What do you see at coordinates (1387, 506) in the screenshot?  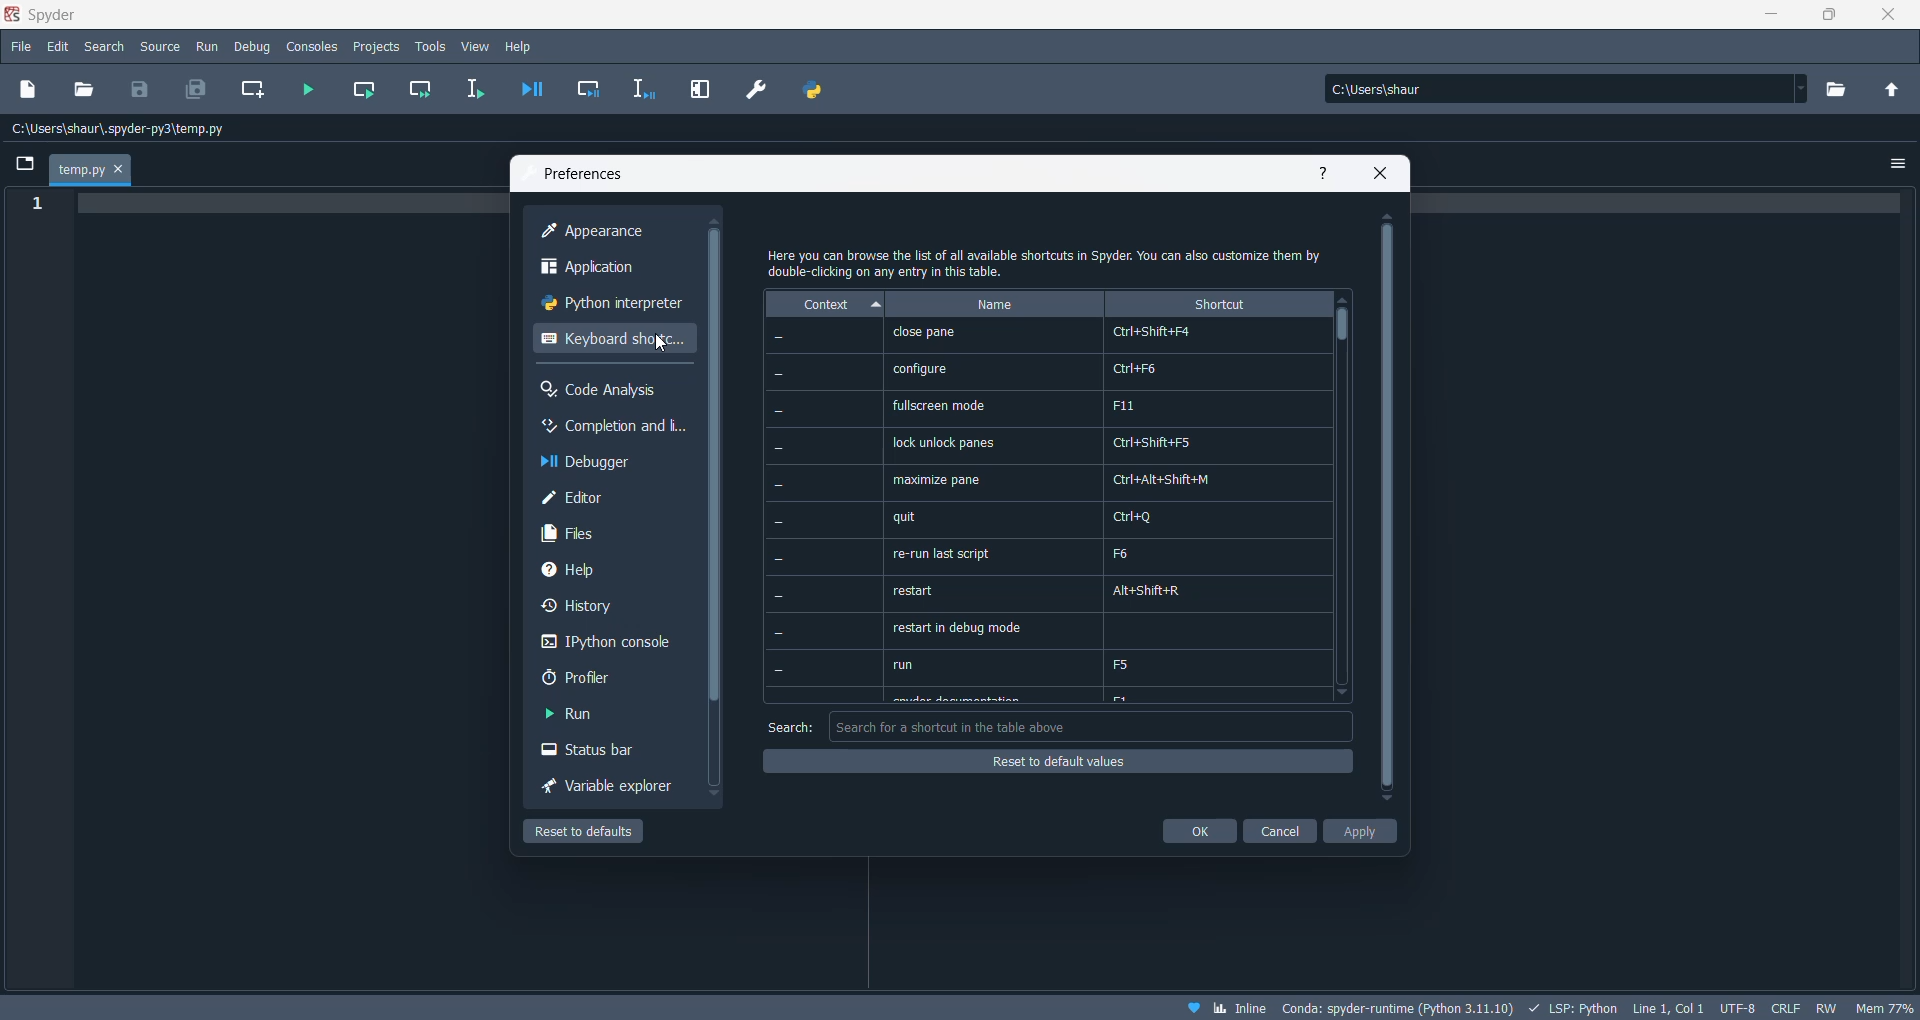 I see `scrollbar` at bounding box center [1387, 506].